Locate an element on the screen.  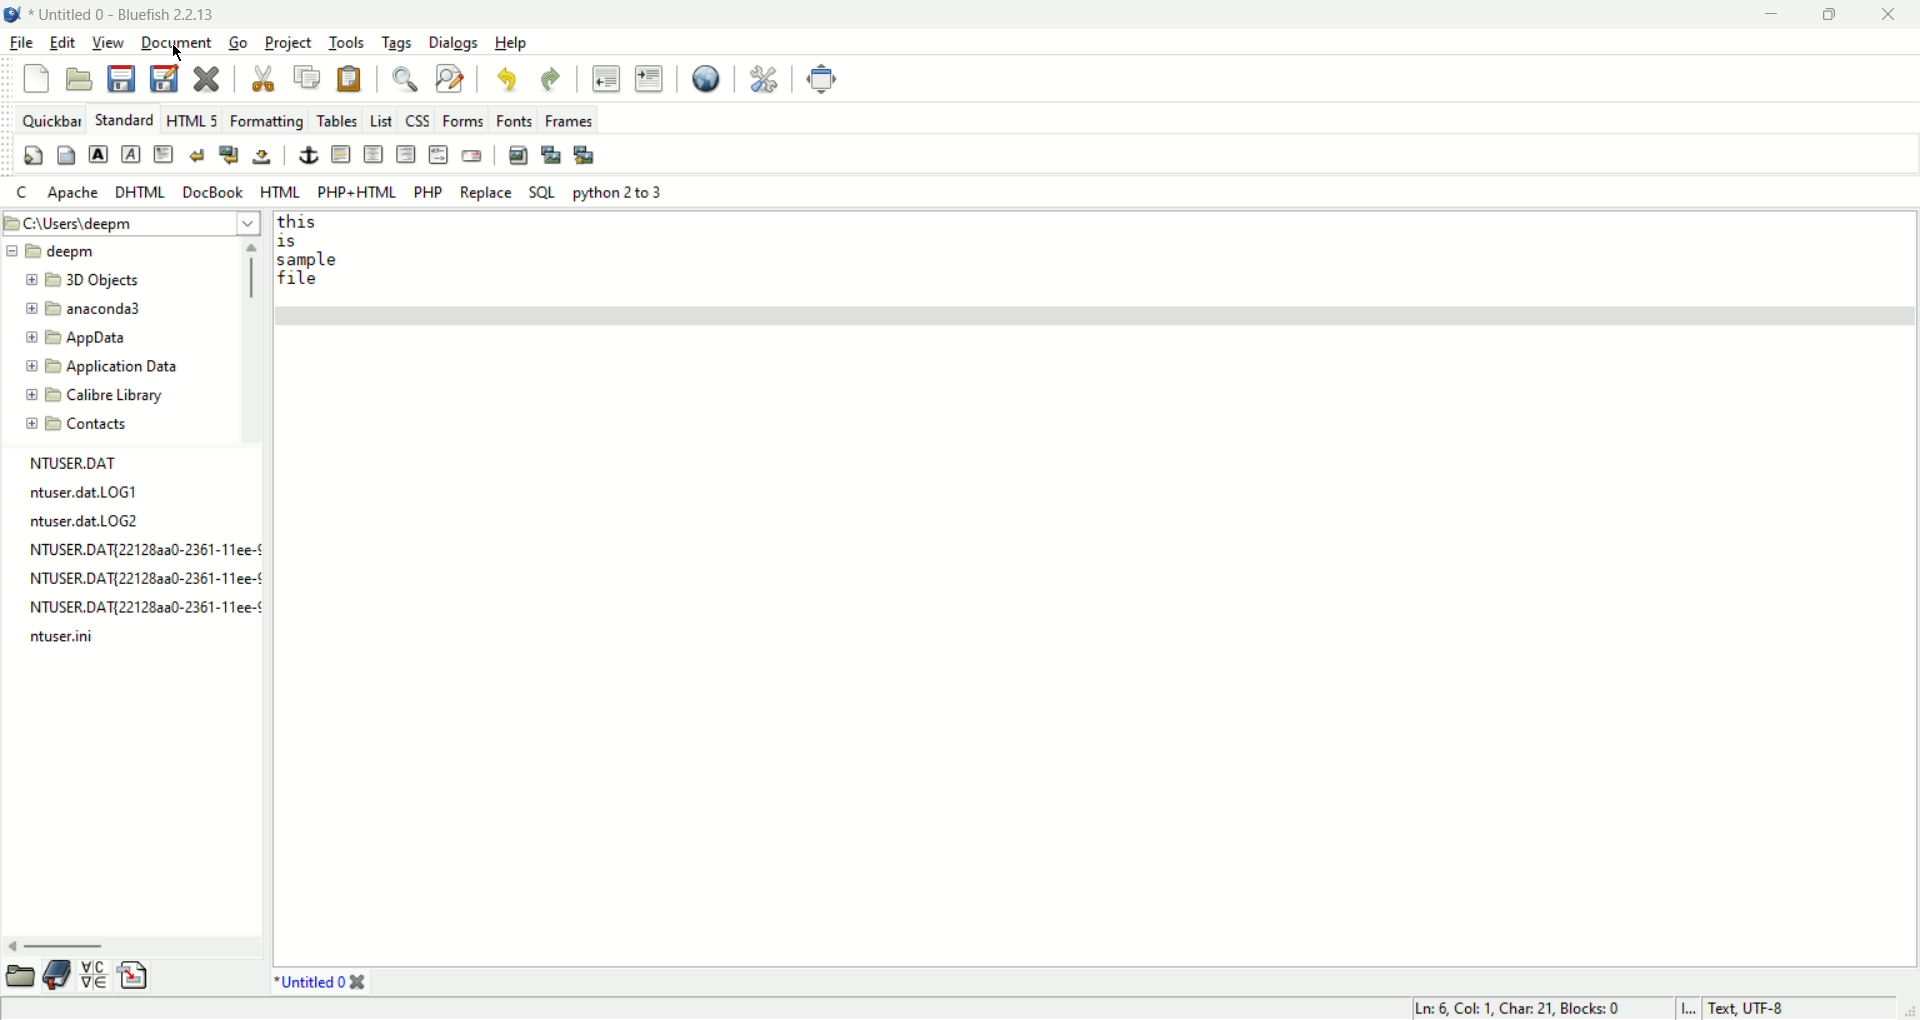
deepm is located at coordinates (58, 253).